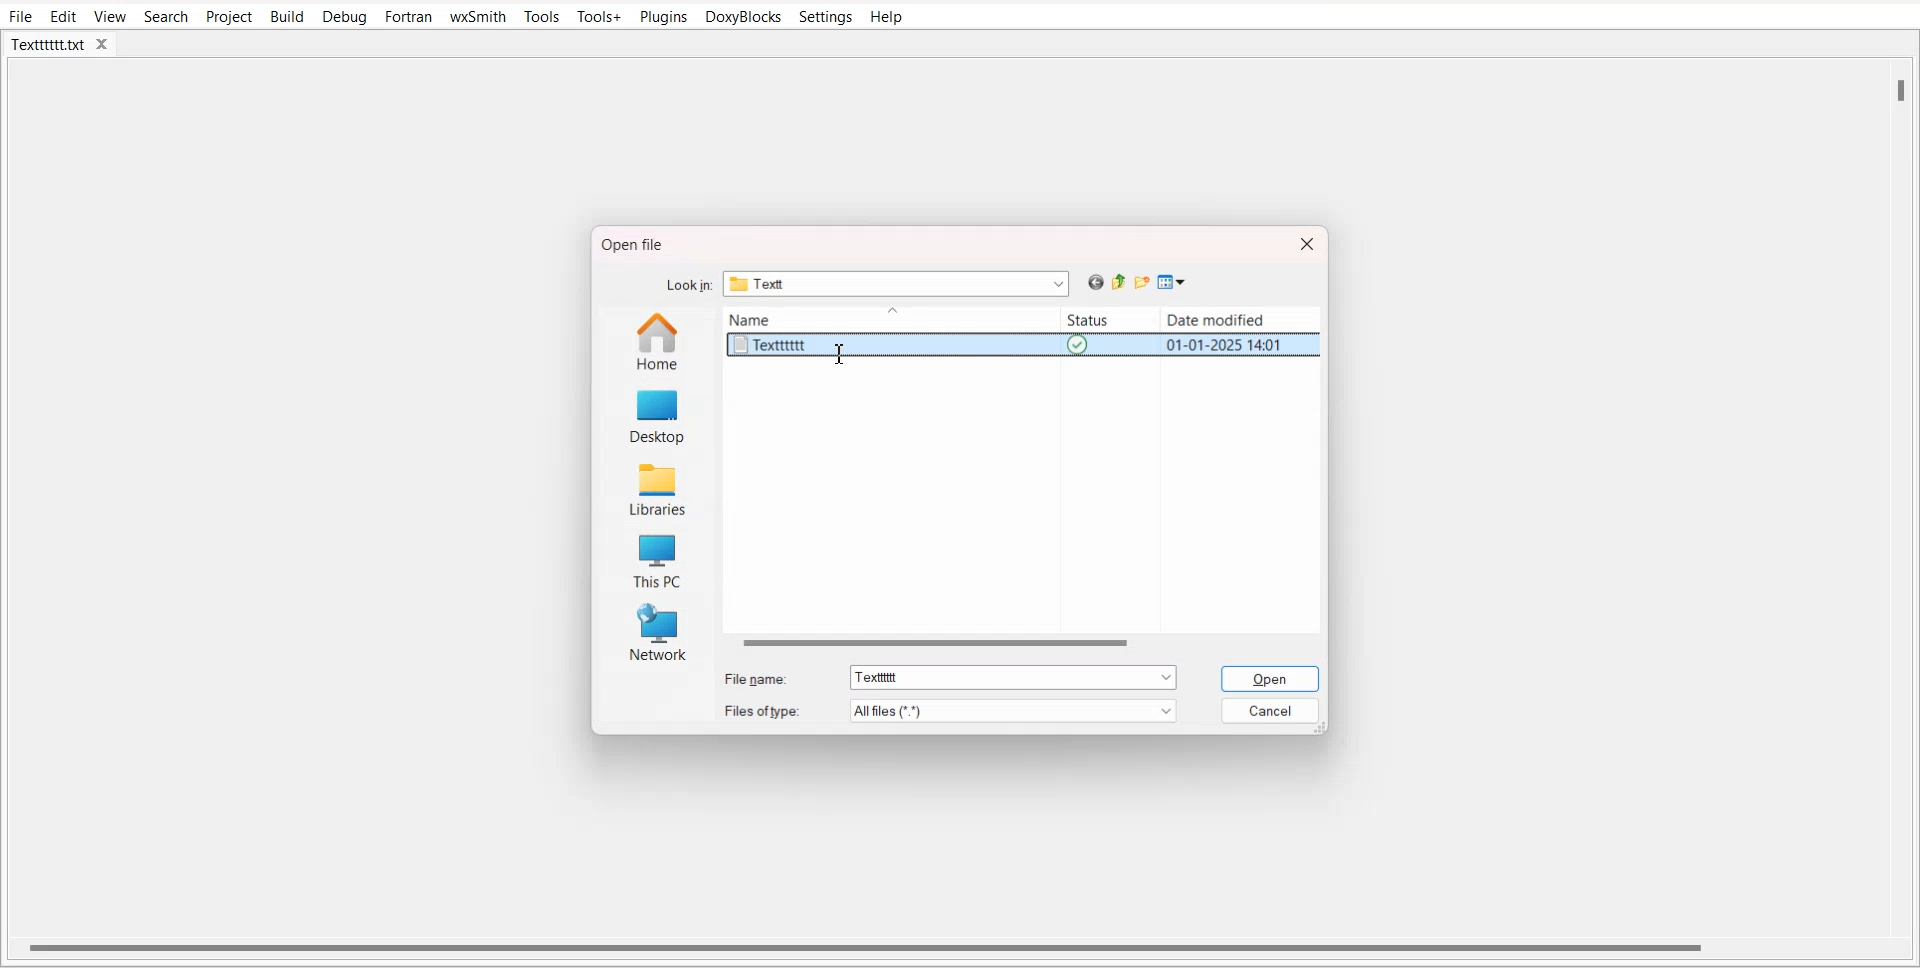  Describe the element at coordinates (111, 16) in the screenshot. I see `View` at that location.